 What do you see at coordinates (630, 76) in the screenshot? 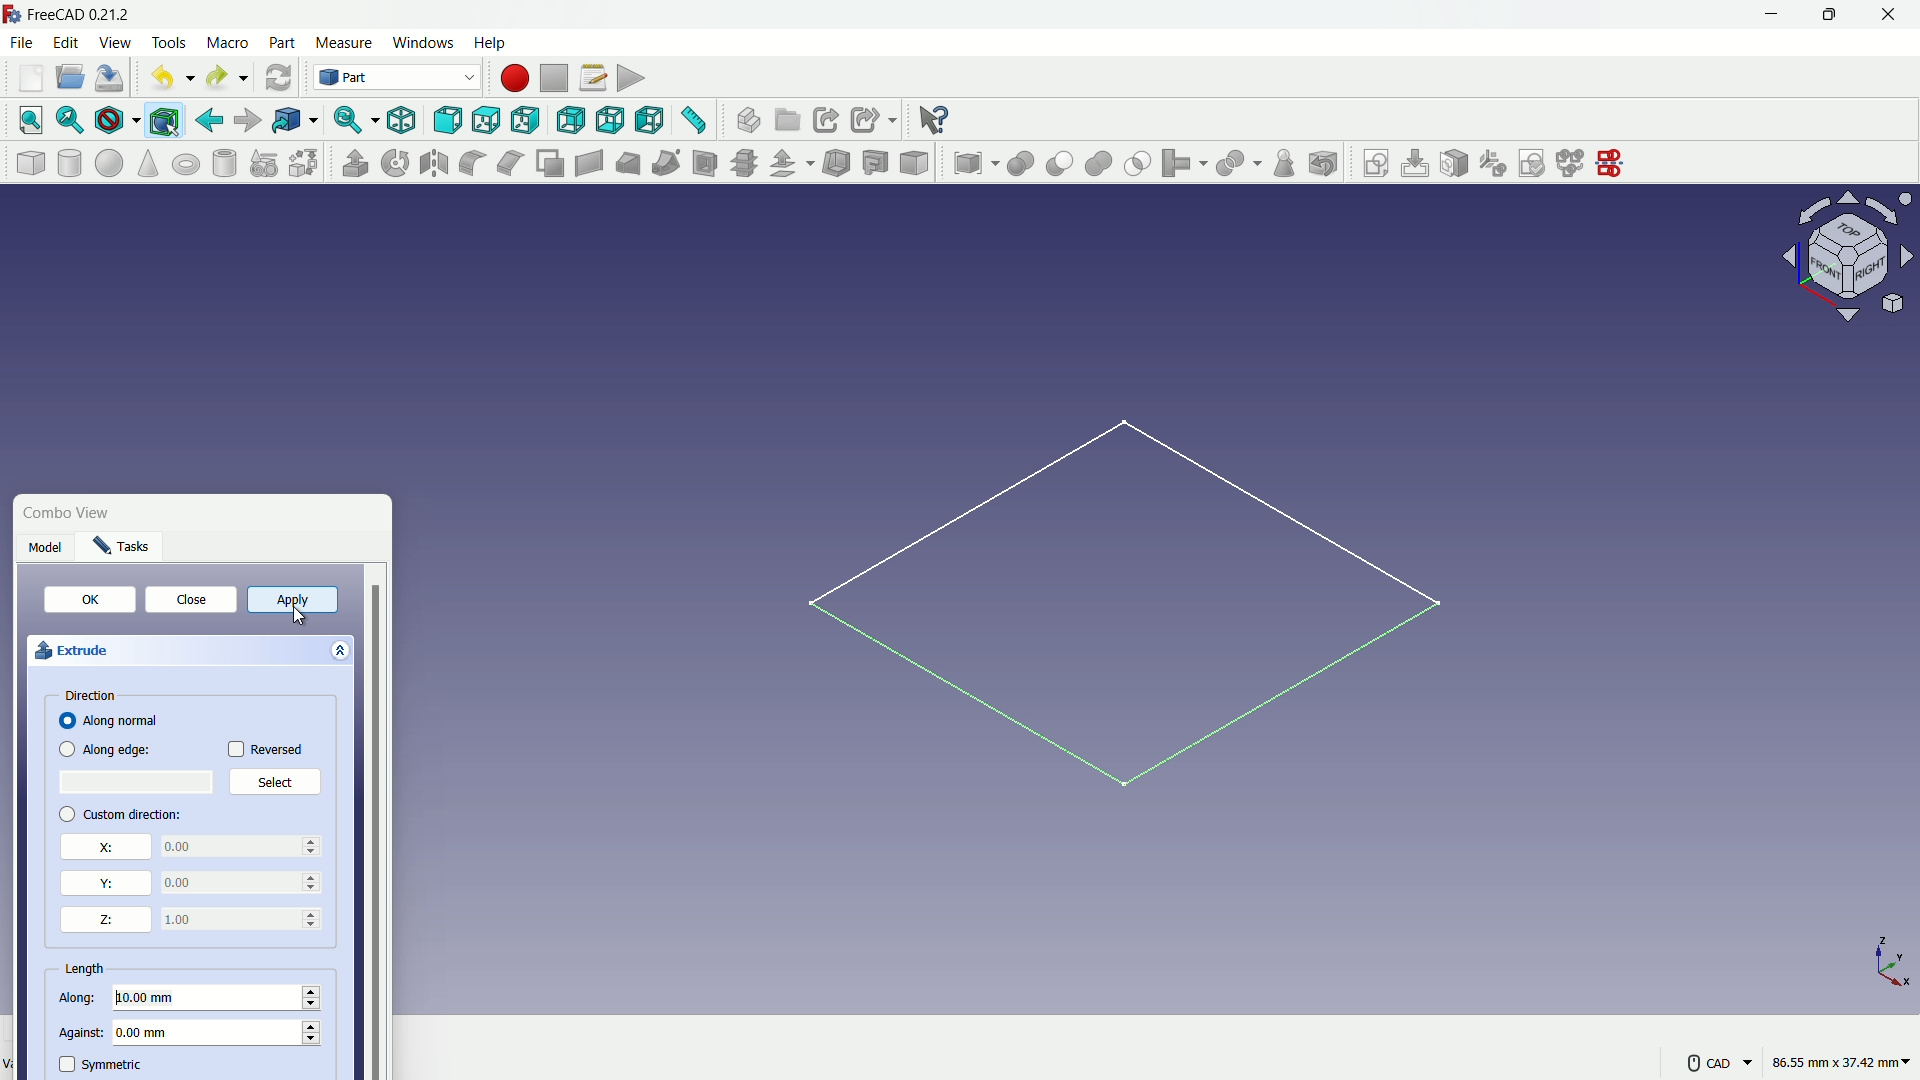
I see `execute macro` at bounding box center [630, 76].